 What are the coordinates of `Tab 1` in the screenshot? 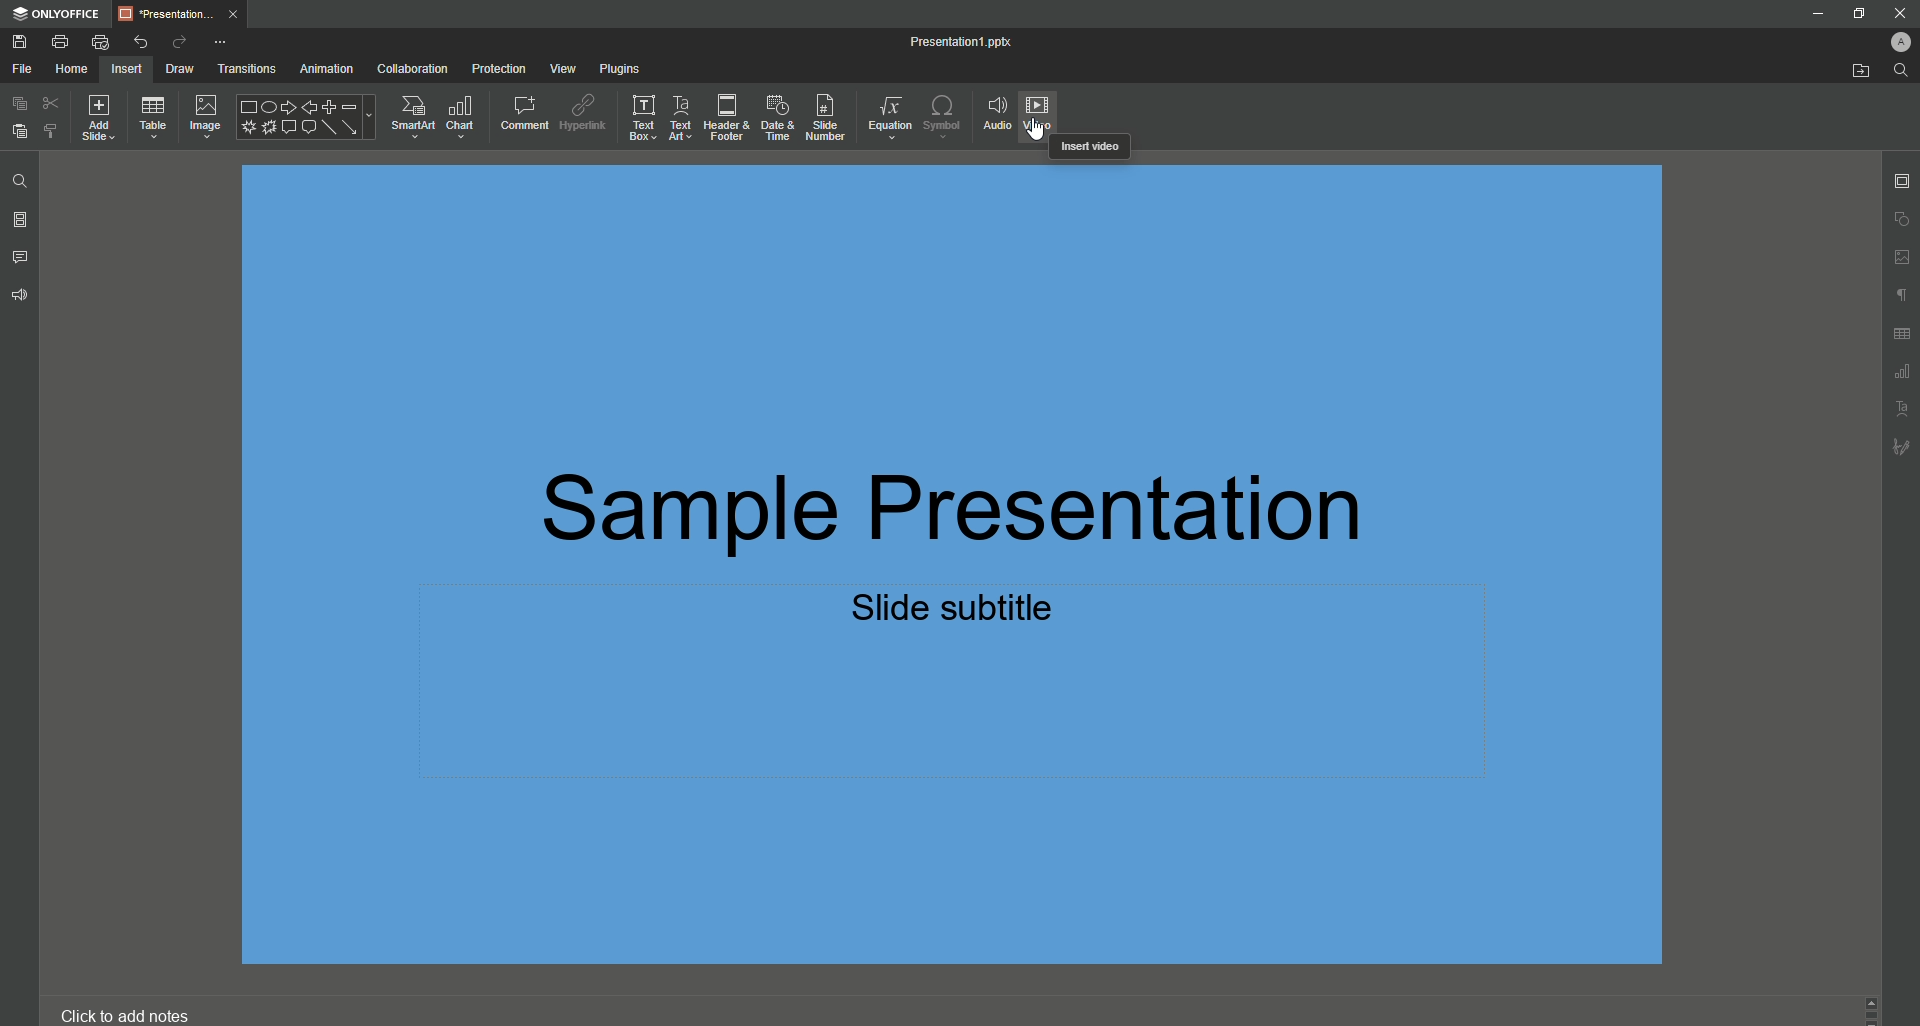 It's located at (180, 13).